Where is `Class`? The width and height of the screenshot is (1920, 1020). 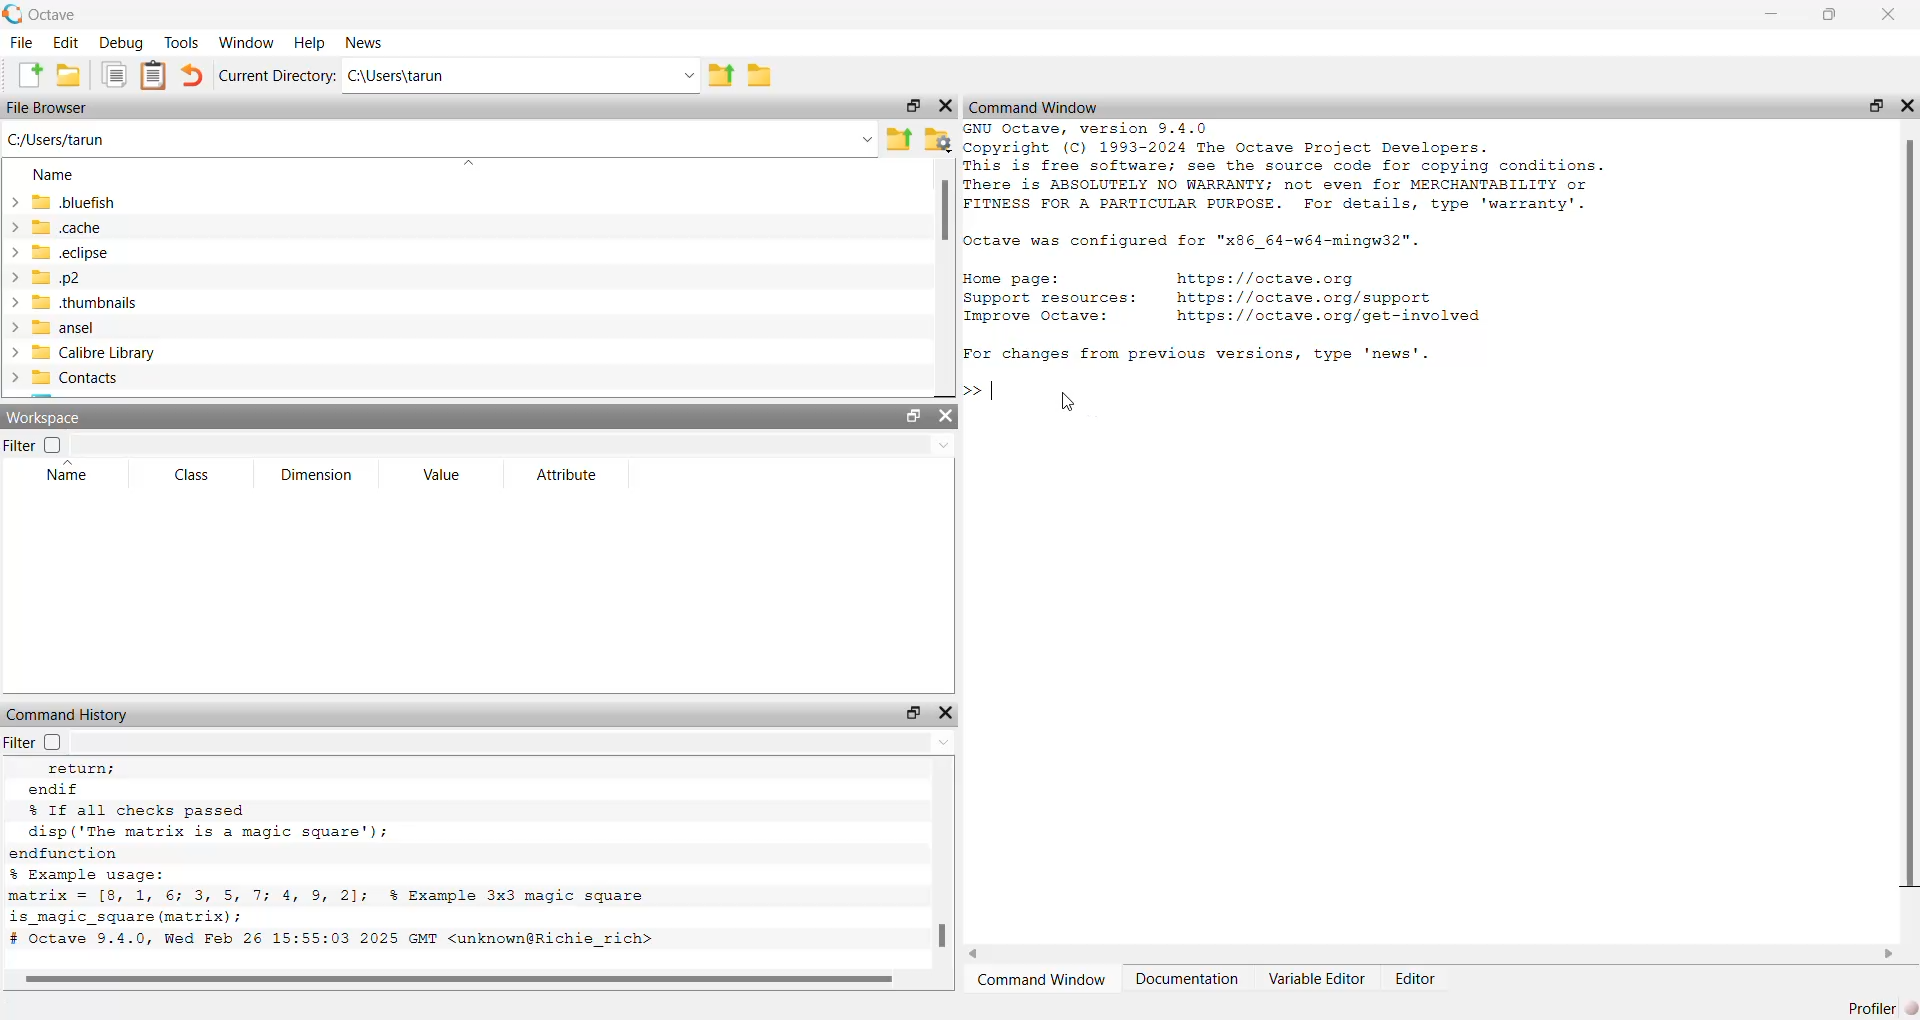
Class is located at coordinates (193, 476).